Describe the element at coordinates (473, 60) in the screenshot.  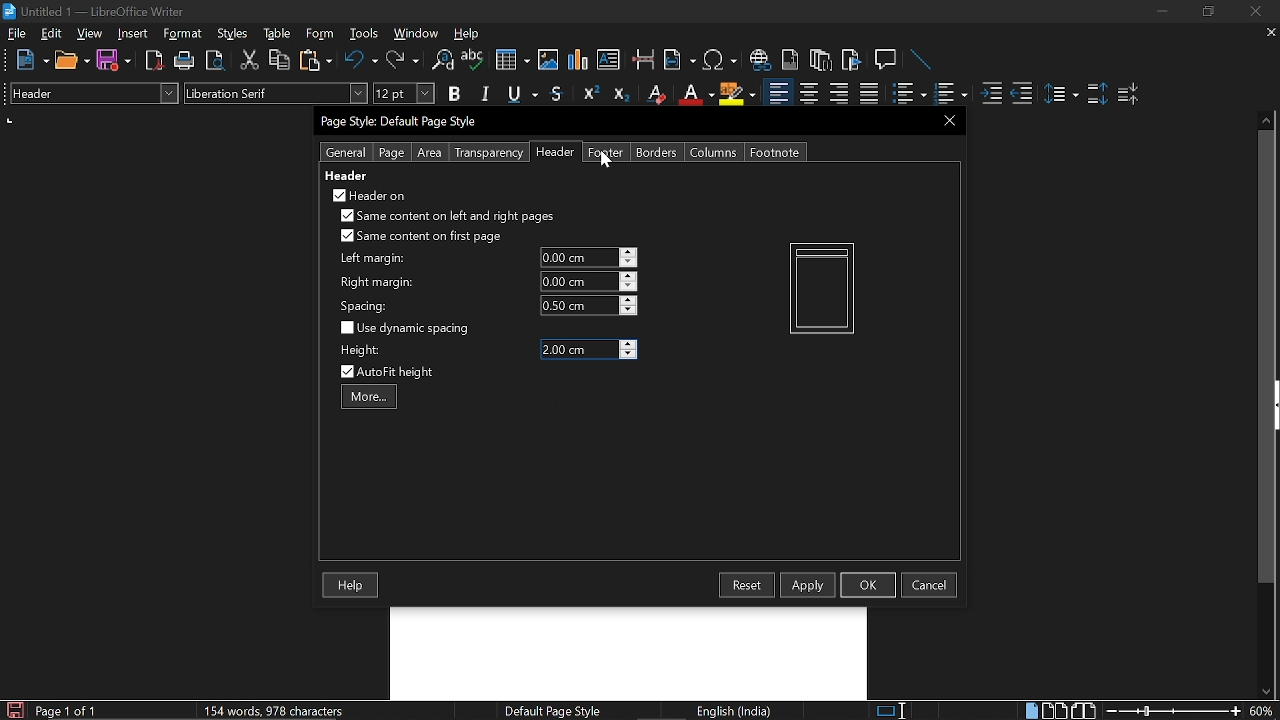
I see `Spell check` at that location.